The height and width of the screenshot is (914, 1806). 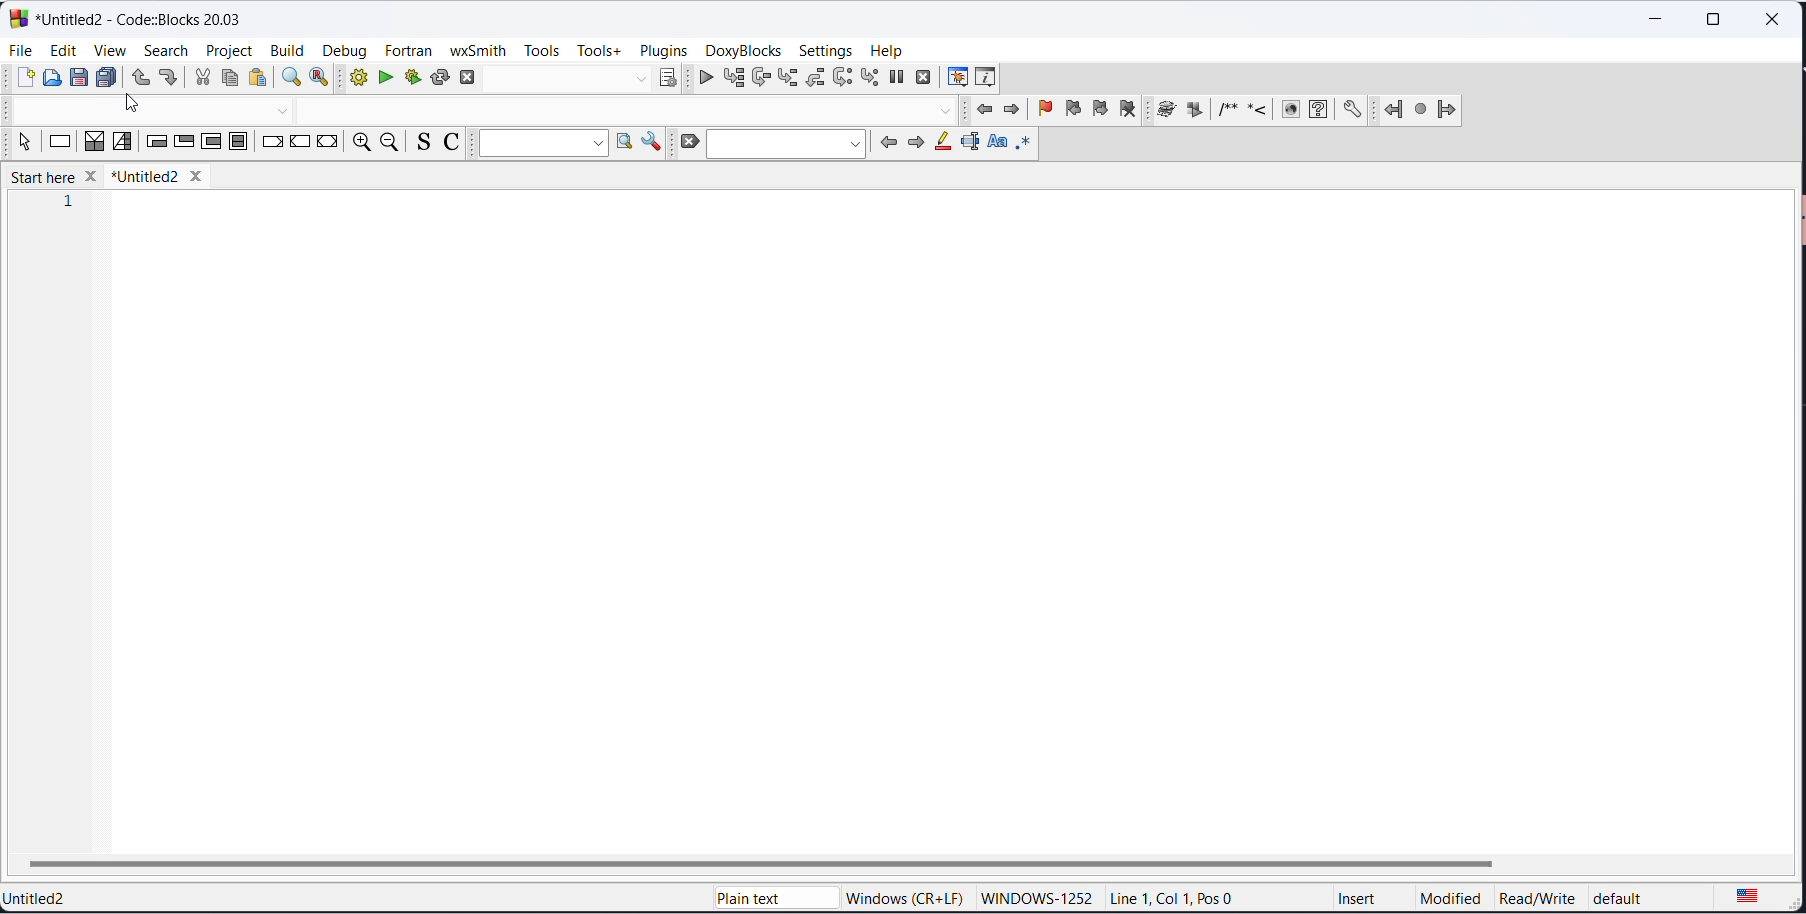 I want to click on HTML, so click(x=1289, y=112).